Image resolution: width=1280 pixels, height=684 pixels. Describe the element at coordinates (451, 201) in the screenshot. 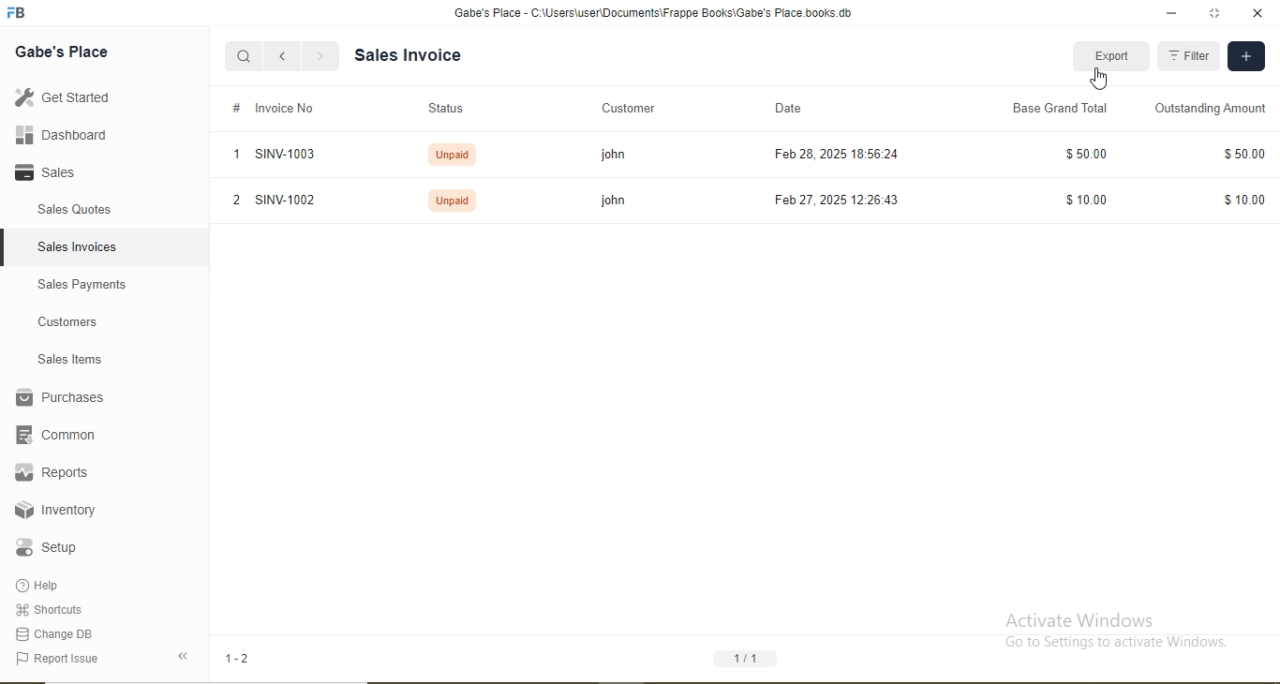

I see `Unpaid` at that location.